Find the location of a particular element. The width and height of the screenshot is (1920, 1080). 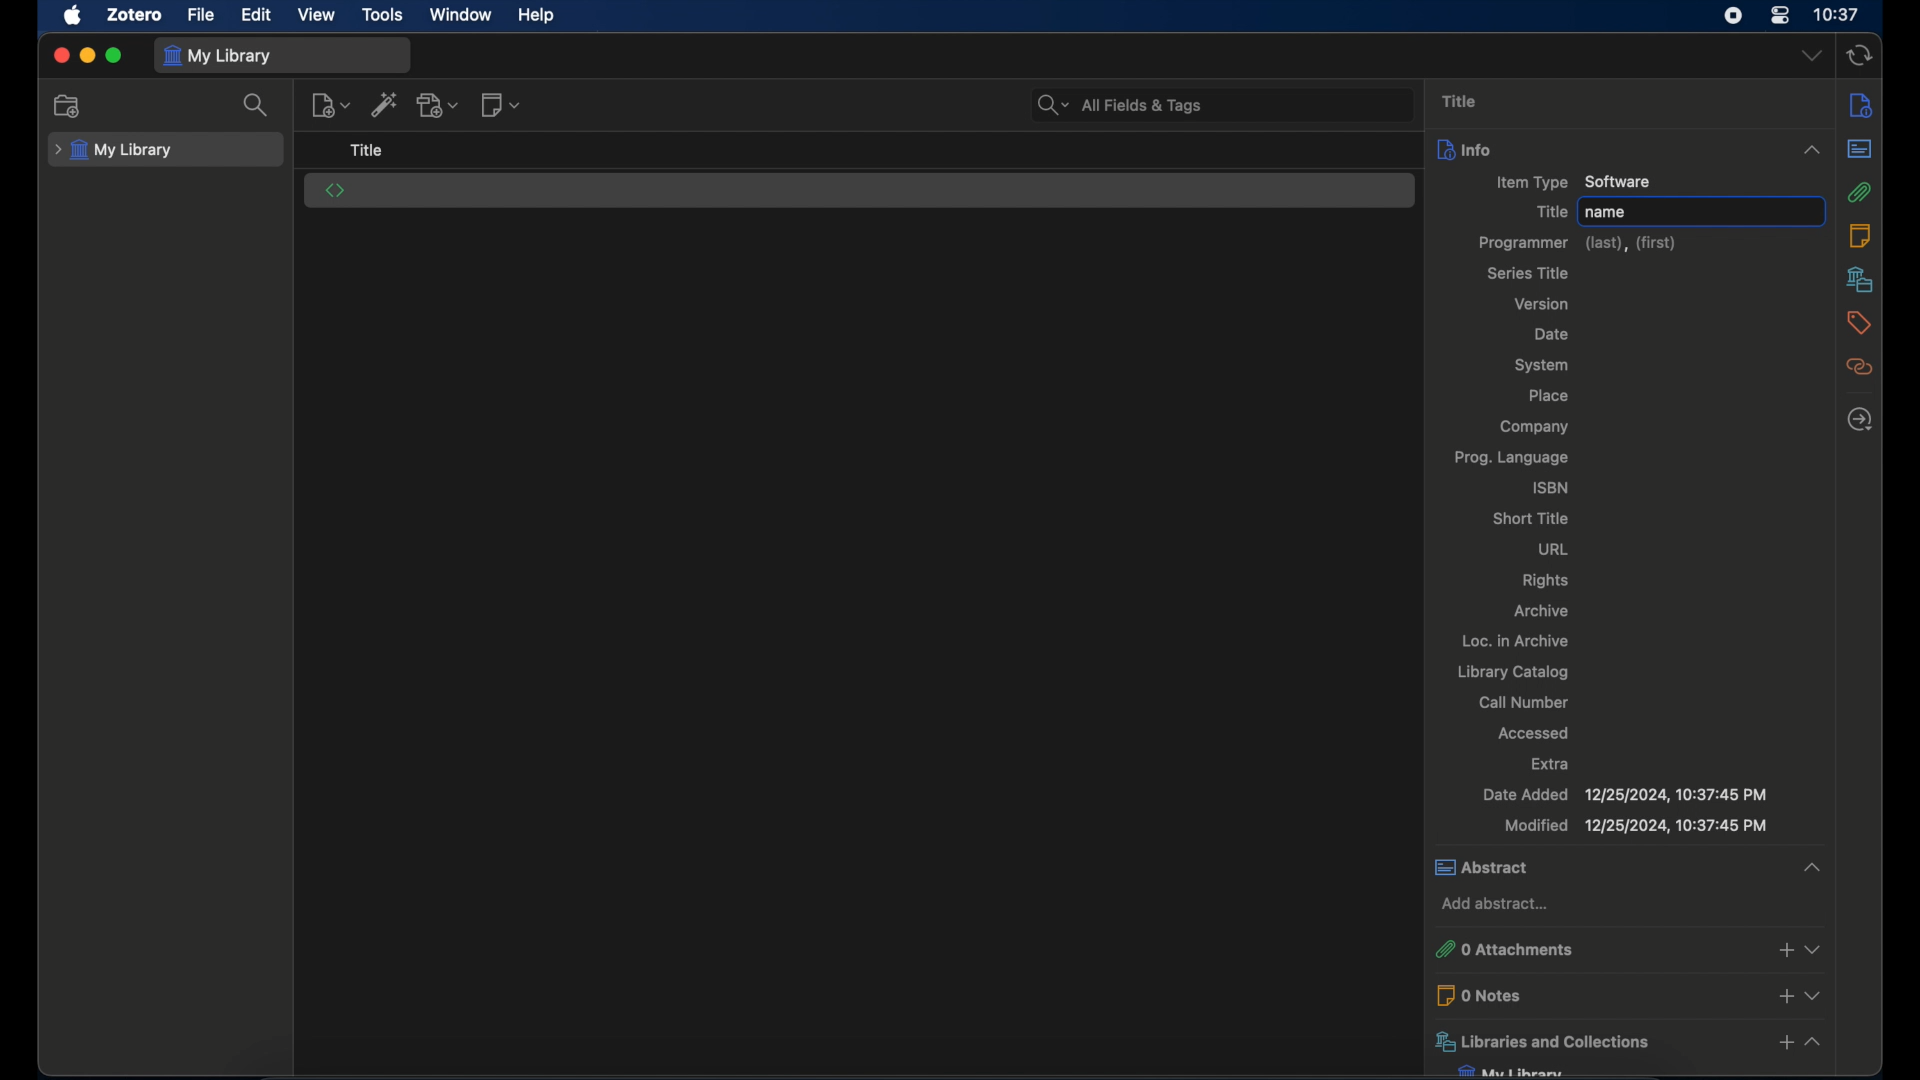

company is located at coordinates (1534, 427).